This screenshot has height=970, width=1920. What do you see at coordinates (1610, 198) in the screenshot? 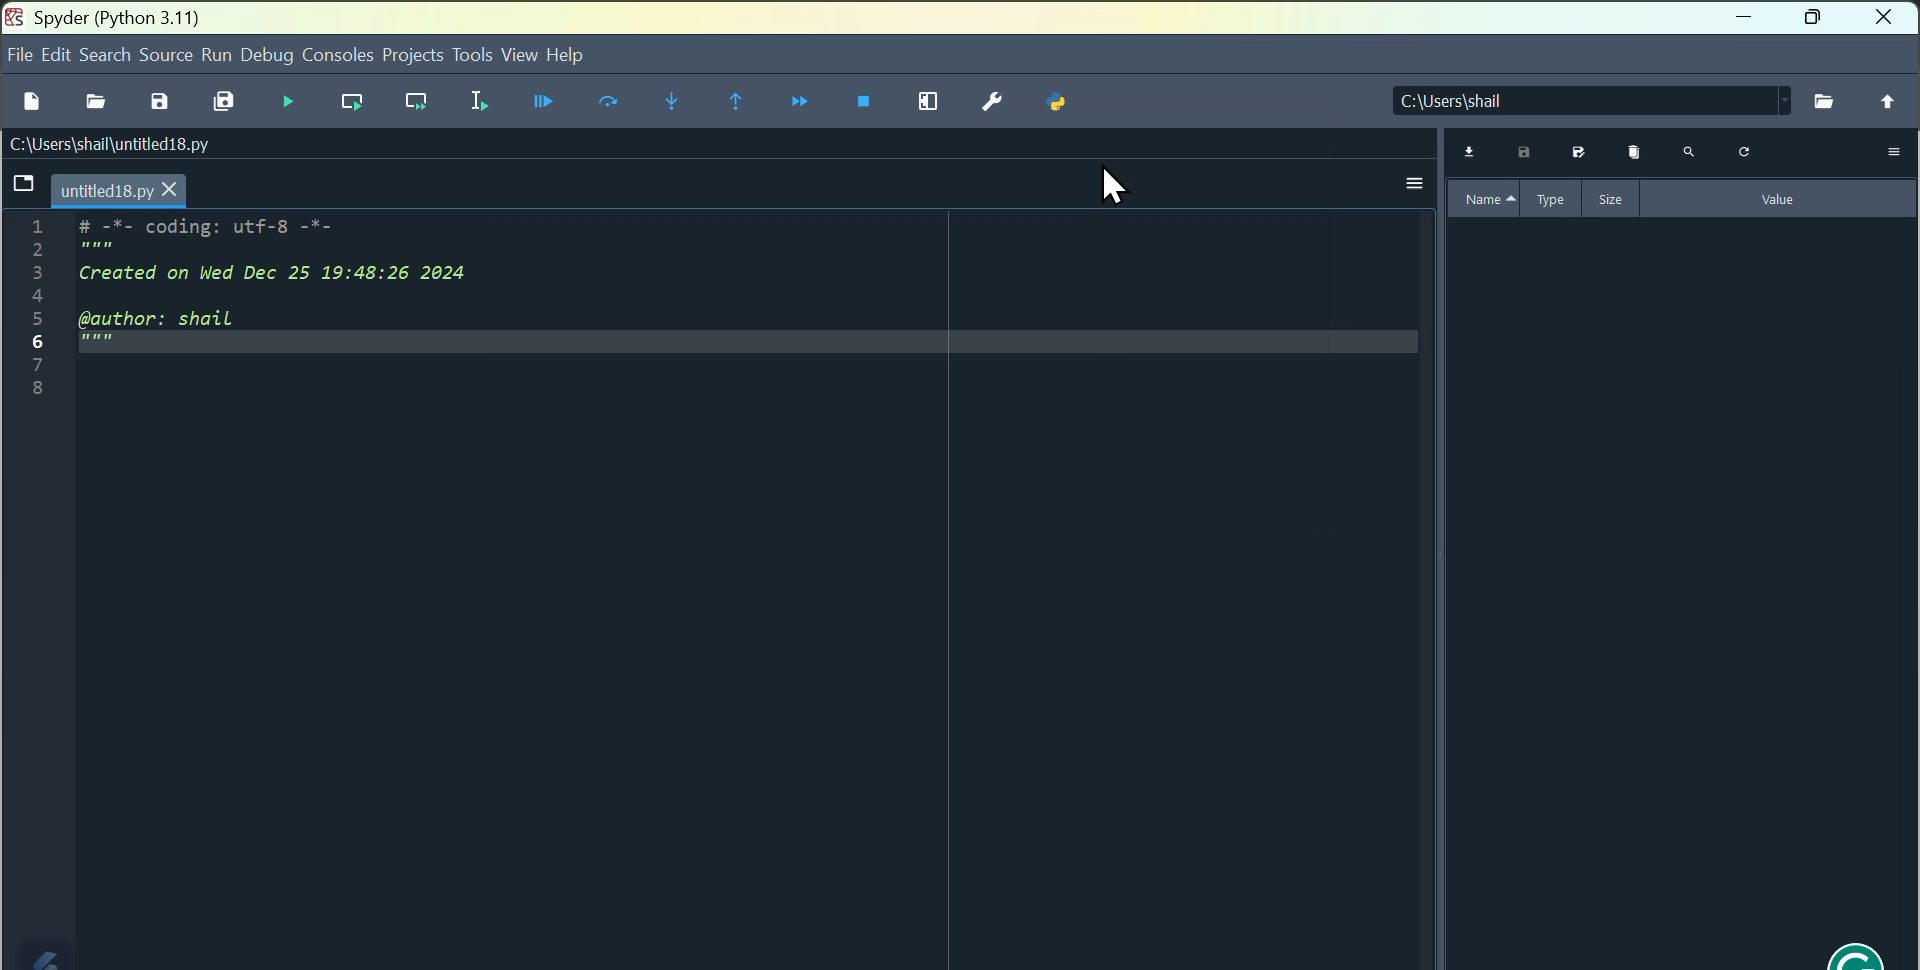
I see `size` at bounding box center [1610, 198].